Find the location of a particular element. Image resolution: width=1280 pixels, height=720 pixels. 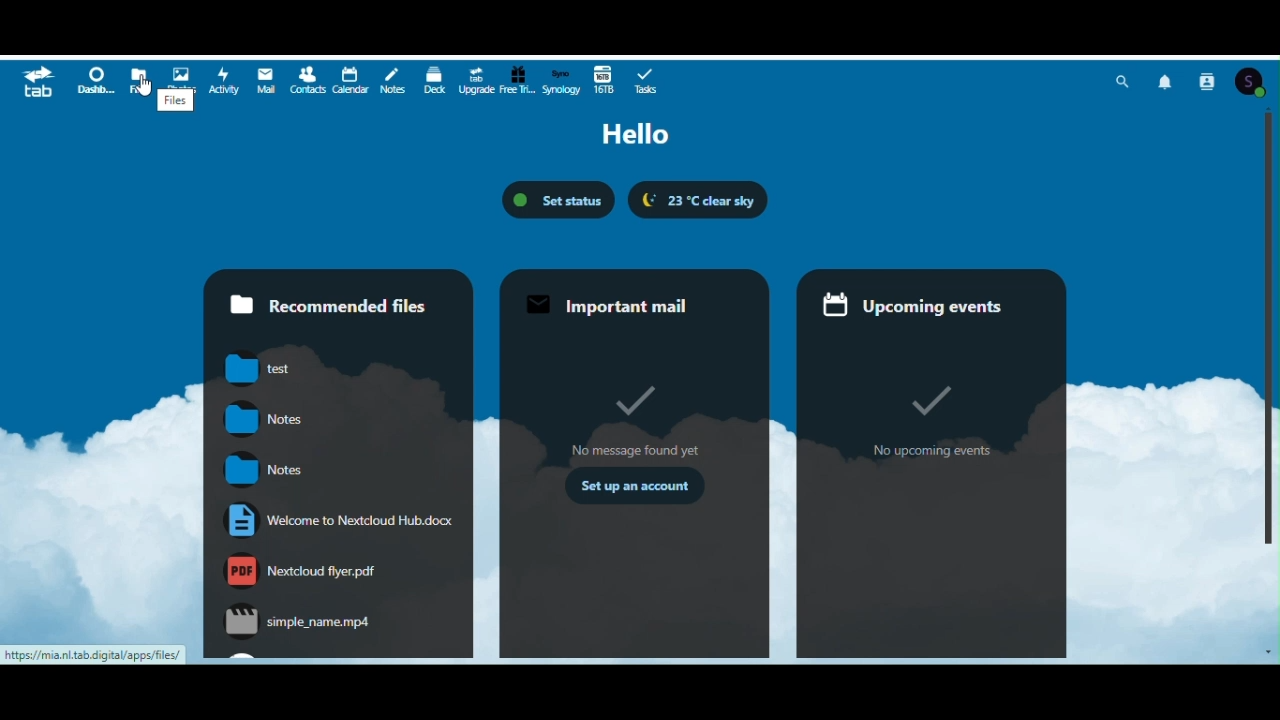

tab is located at coordinates (34, 84).